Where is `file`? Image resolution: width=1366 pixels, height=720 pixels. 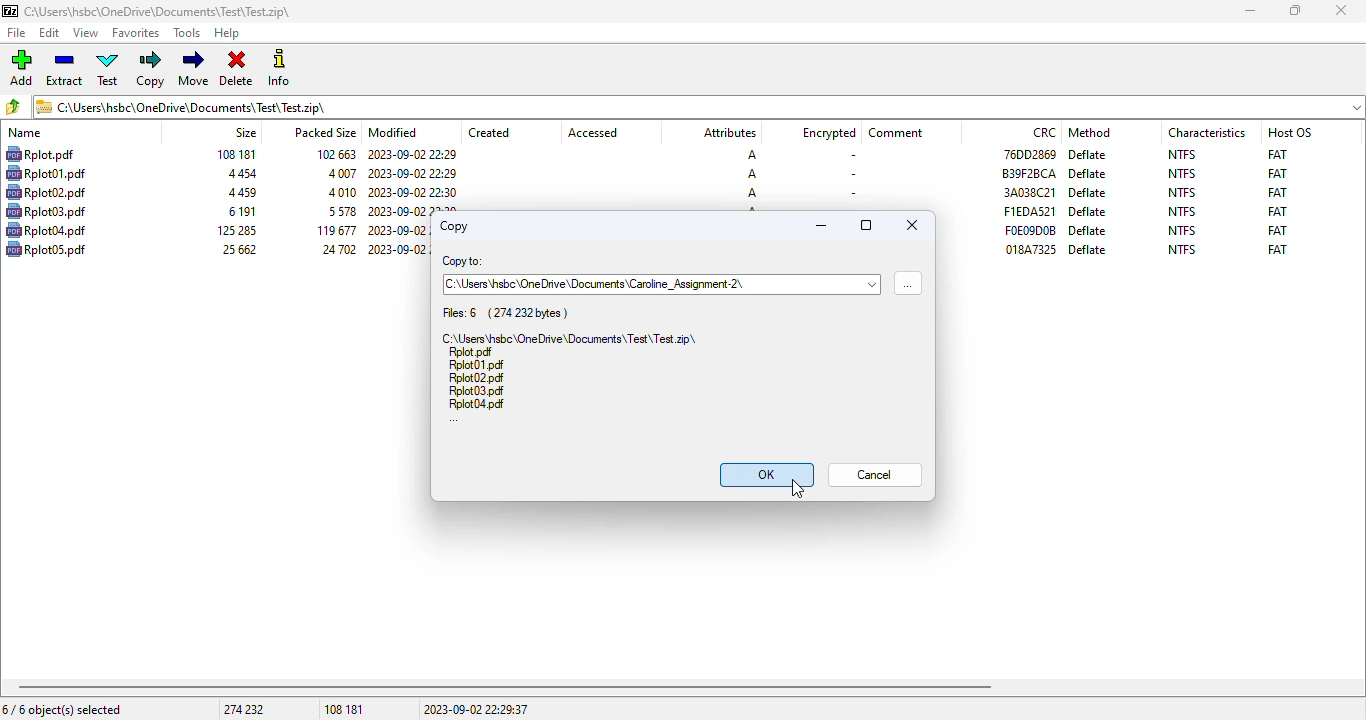 file is located at coordinates (18, 33).